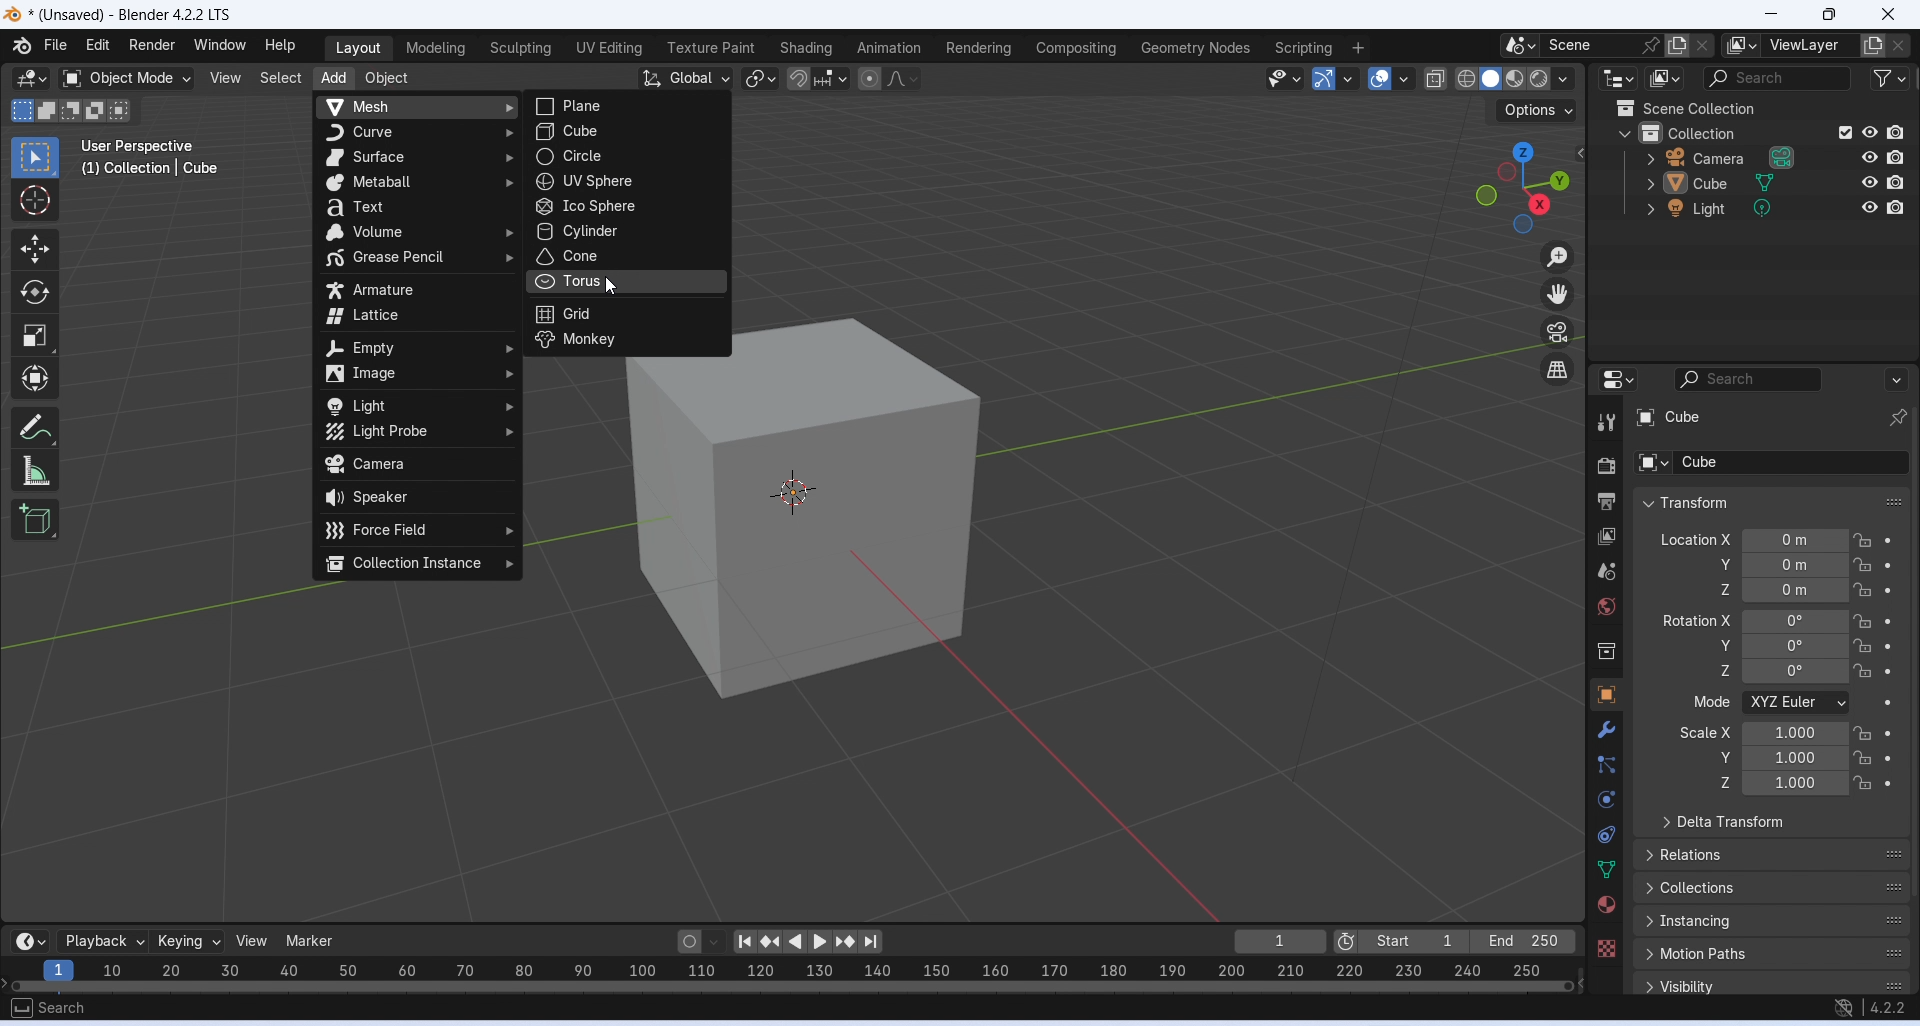 The image size is (1920, 1026). Describe the element at coordinates (1695, 539) in the screenshot. I see `Location X` at that location.